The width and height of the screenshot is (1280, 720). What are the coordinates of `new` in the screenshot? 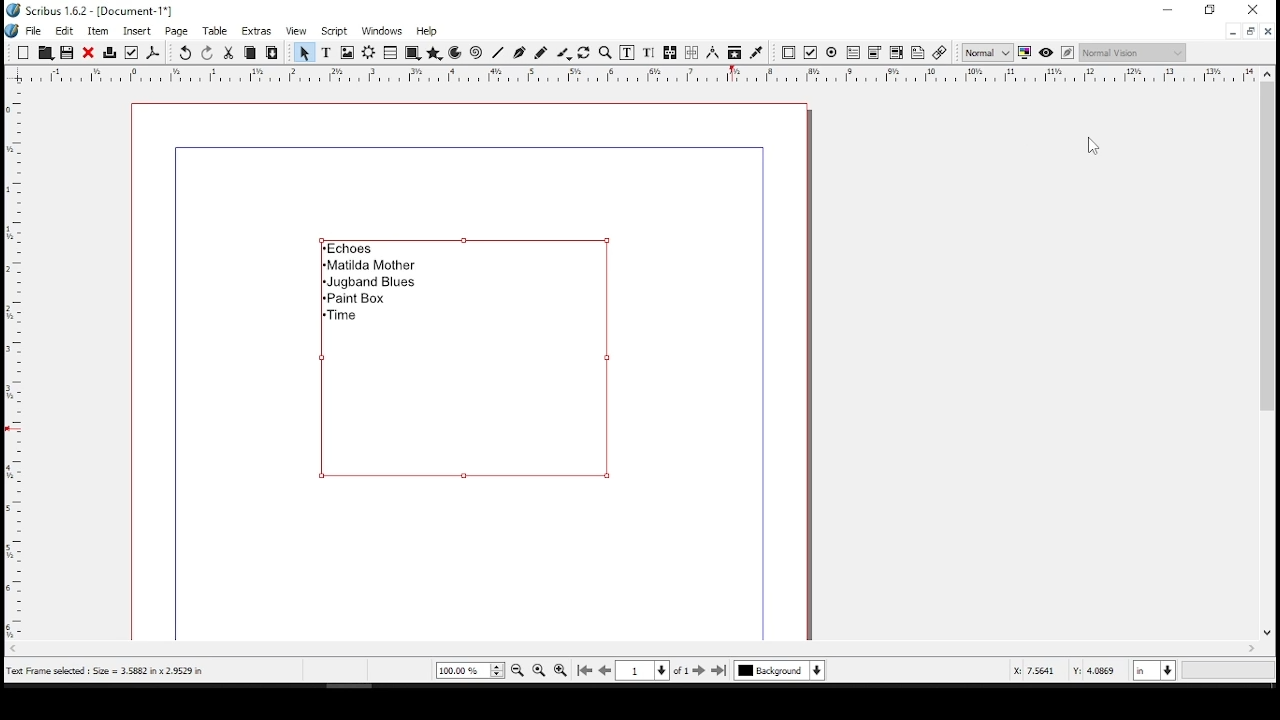 It's located at (23, 52).